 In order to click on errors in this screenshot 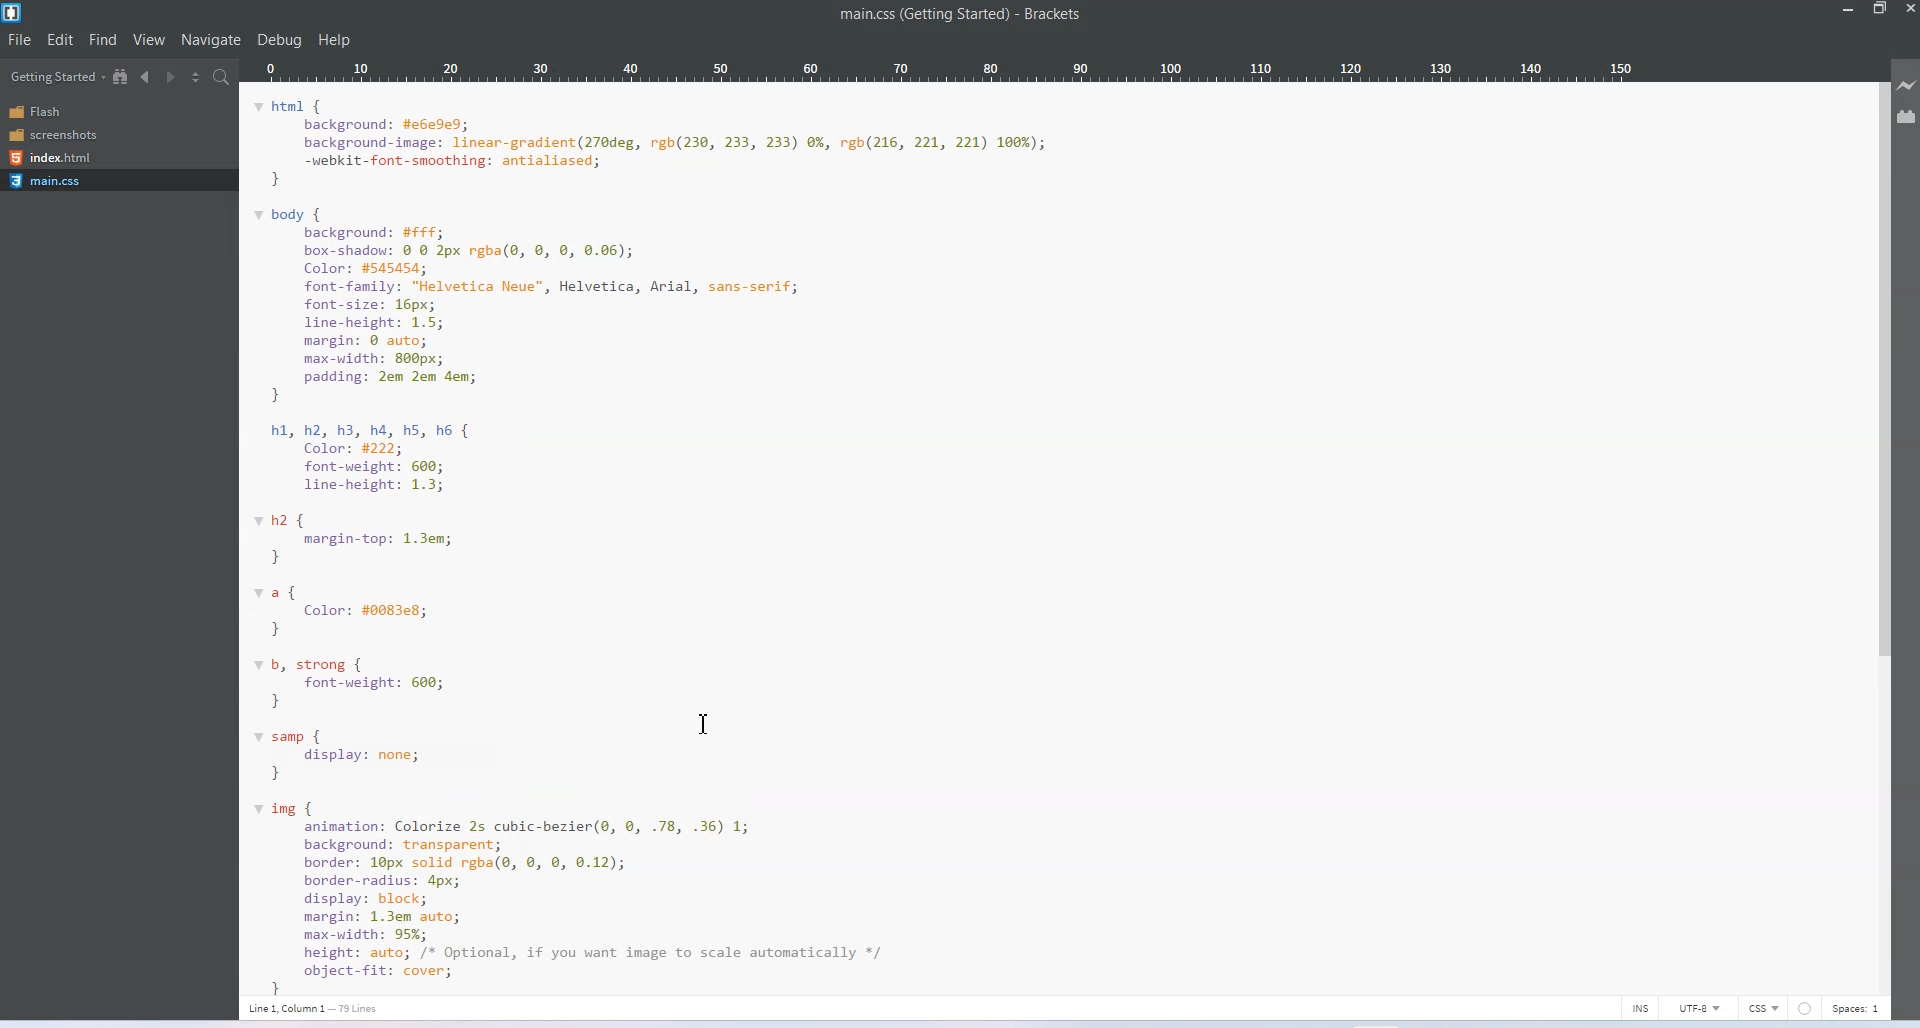, I will do `click(1805, 1007)`.